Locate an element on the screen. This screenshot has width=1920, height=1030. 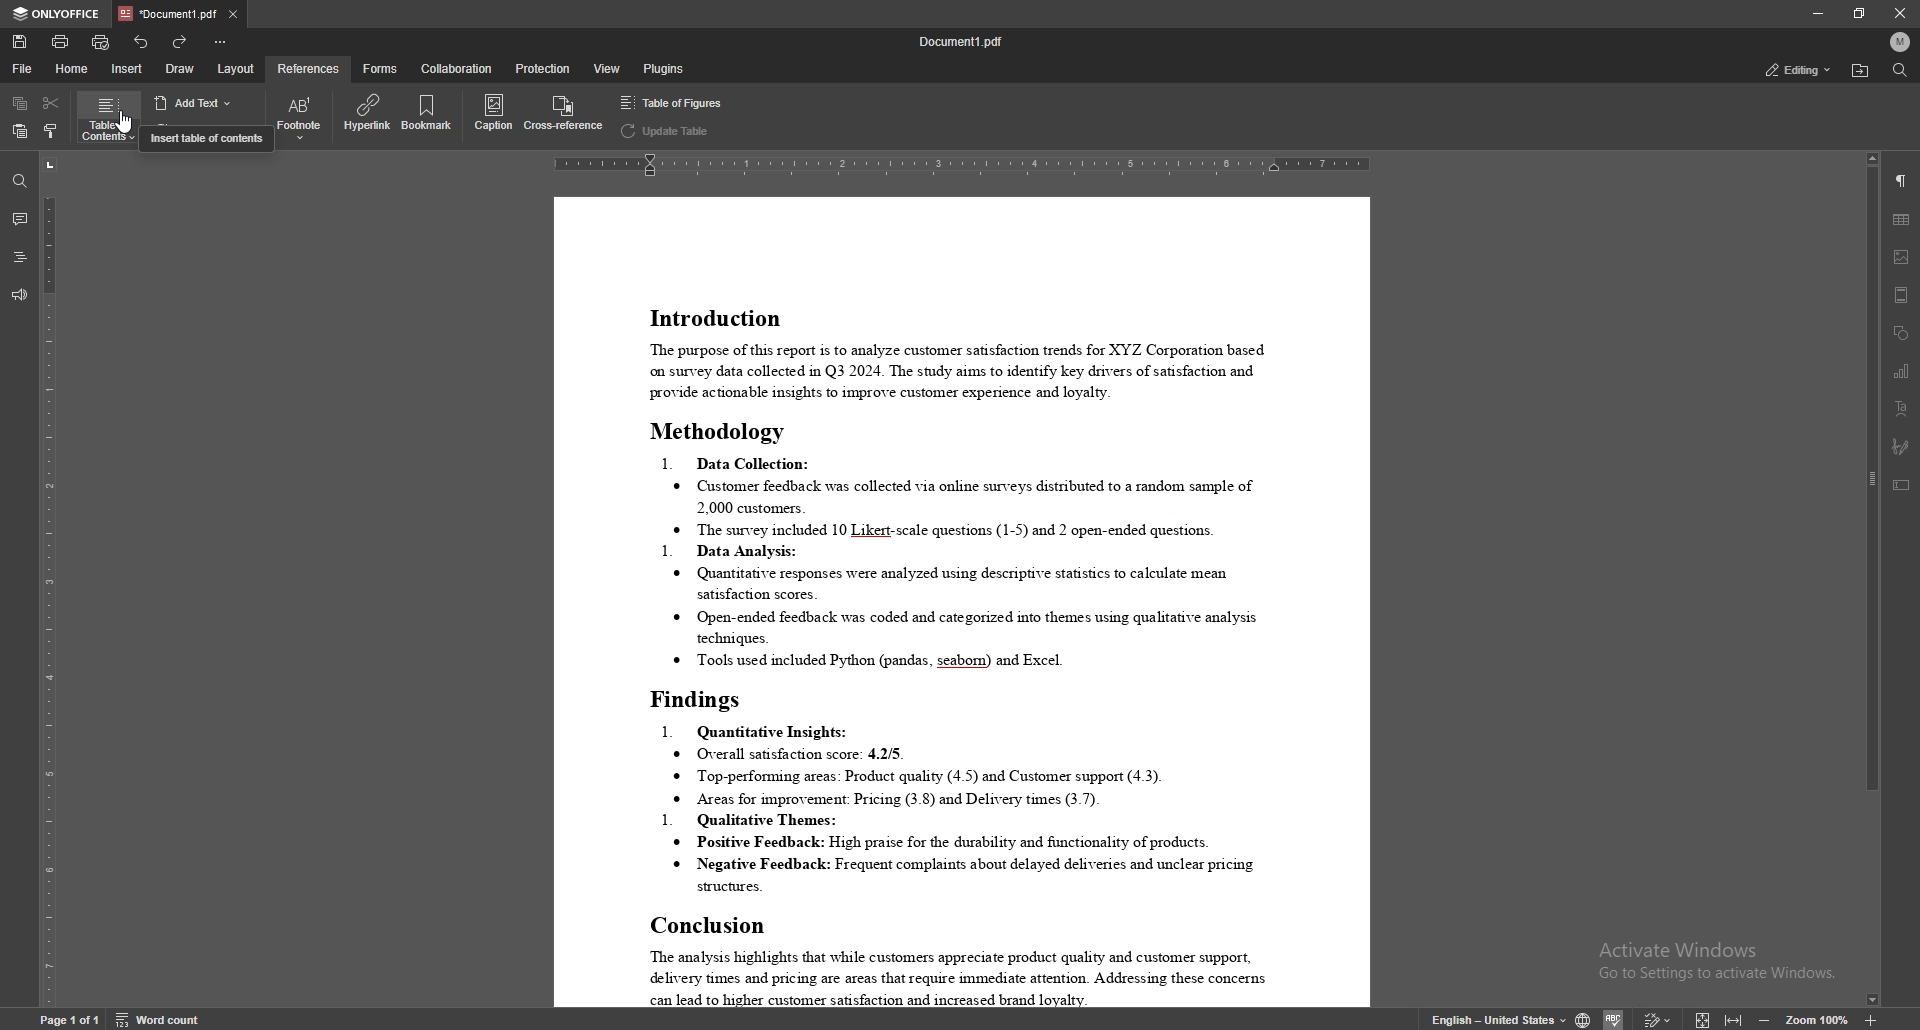
english - United states is located at coordinates (1500, 1020).